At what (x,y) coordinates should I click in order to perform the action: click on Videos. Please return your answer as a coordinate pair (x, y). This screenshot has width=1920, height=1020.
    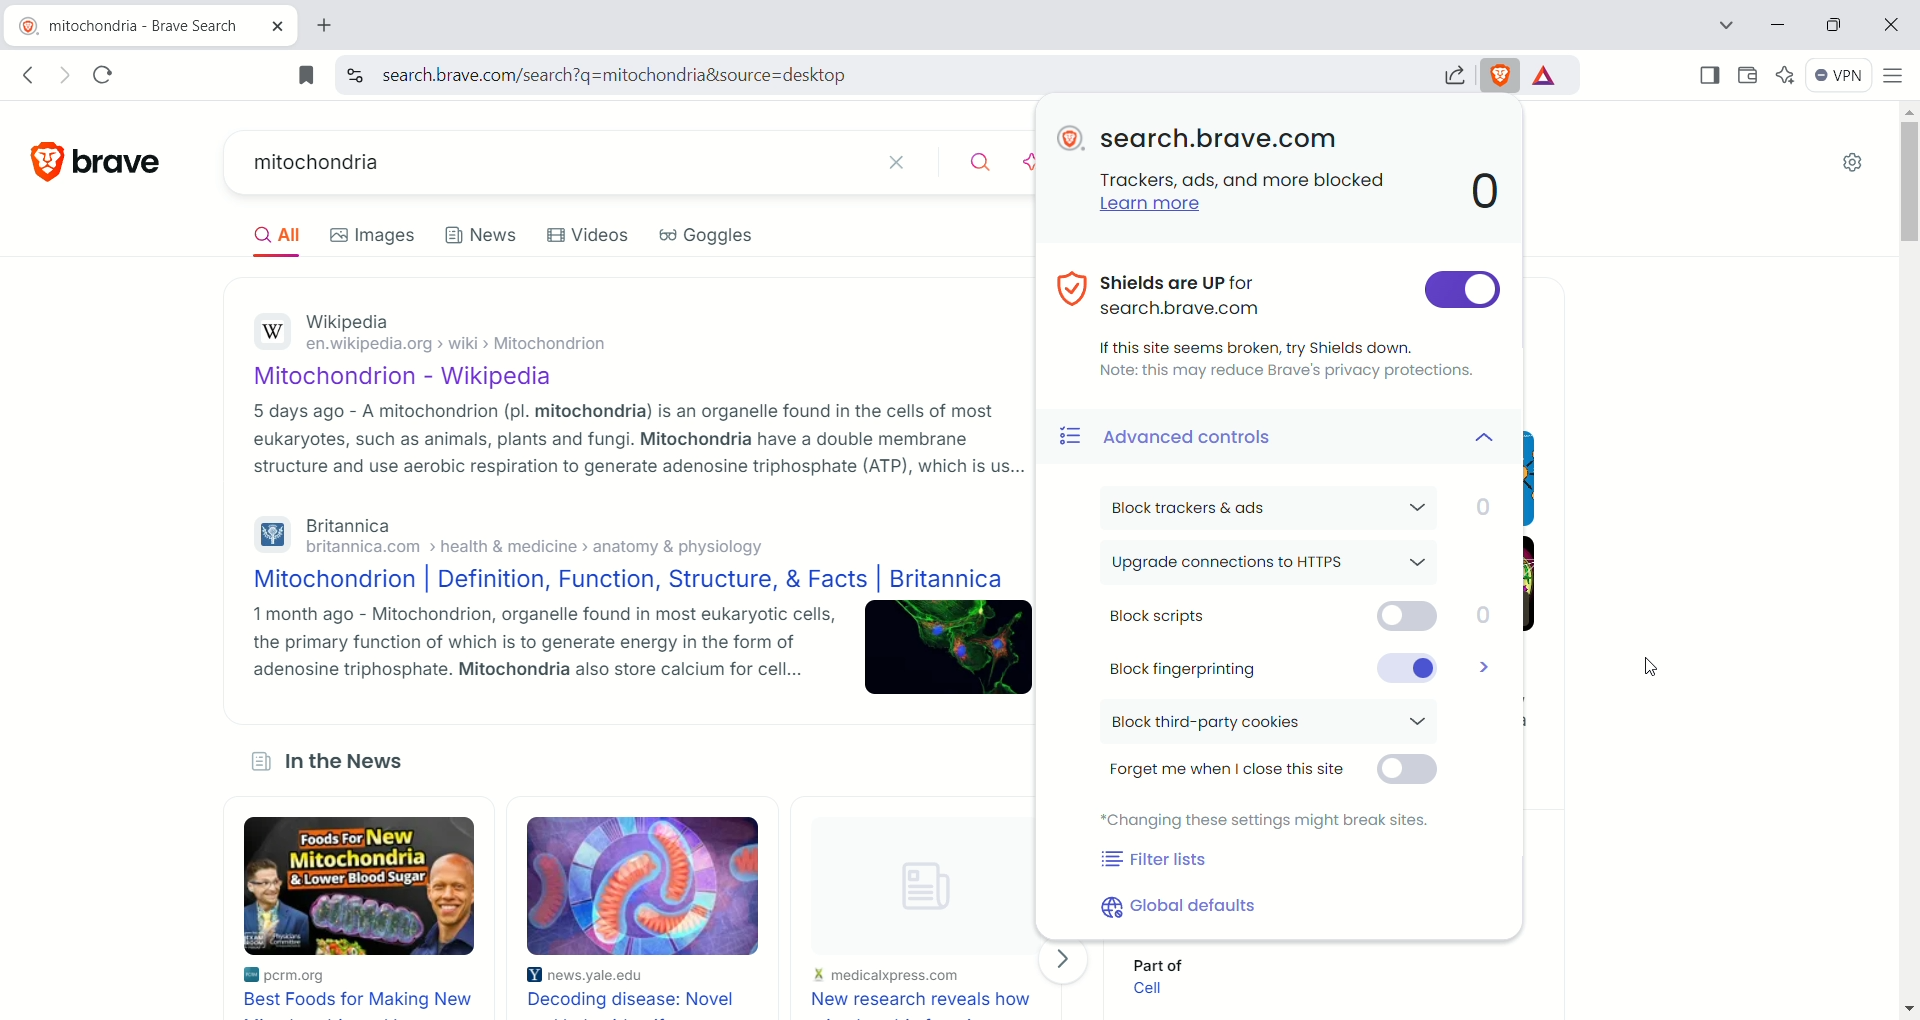
    Looking at the image, I should click on (589, 234).